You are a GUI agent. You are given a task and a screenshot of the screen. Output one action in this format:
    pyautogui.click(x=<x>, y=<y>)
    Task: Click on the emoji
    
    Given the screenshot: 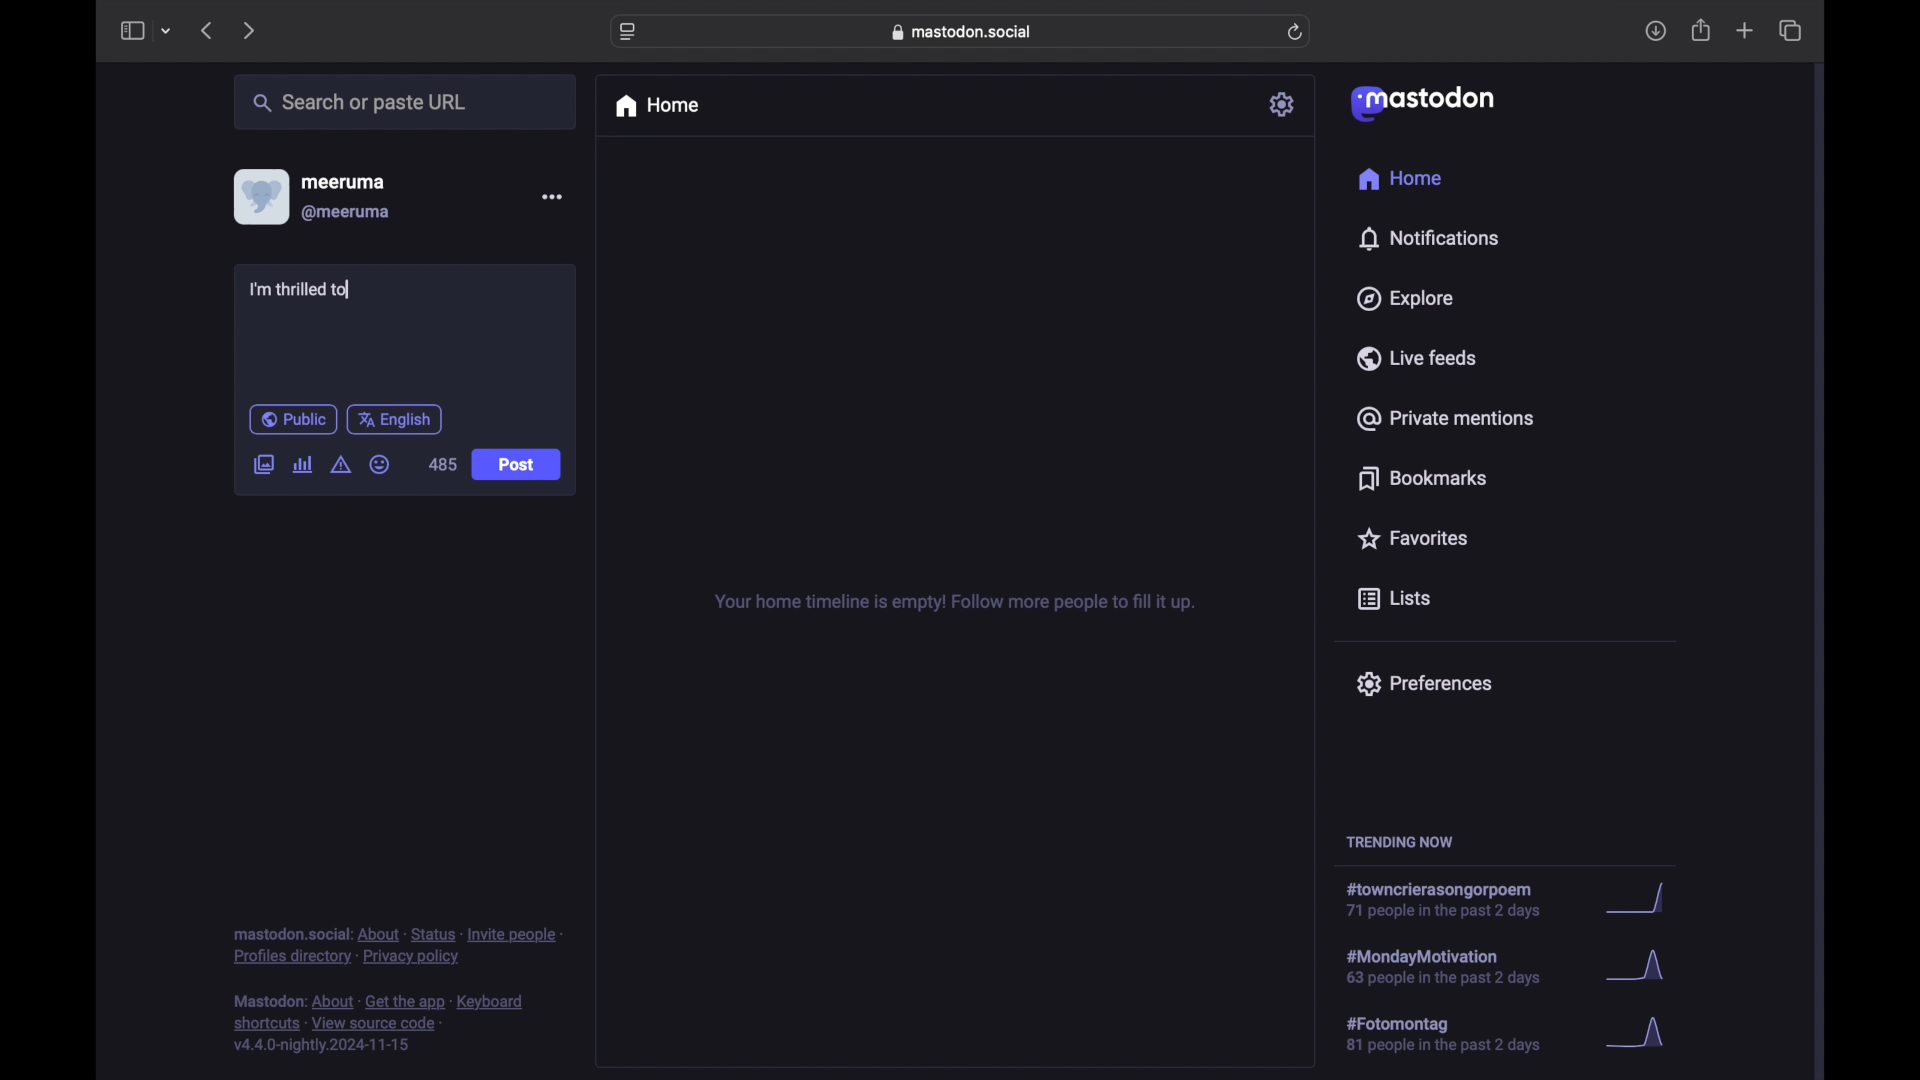 What is the action you would take?
    pyautogui.click(x=379, y=464)
    